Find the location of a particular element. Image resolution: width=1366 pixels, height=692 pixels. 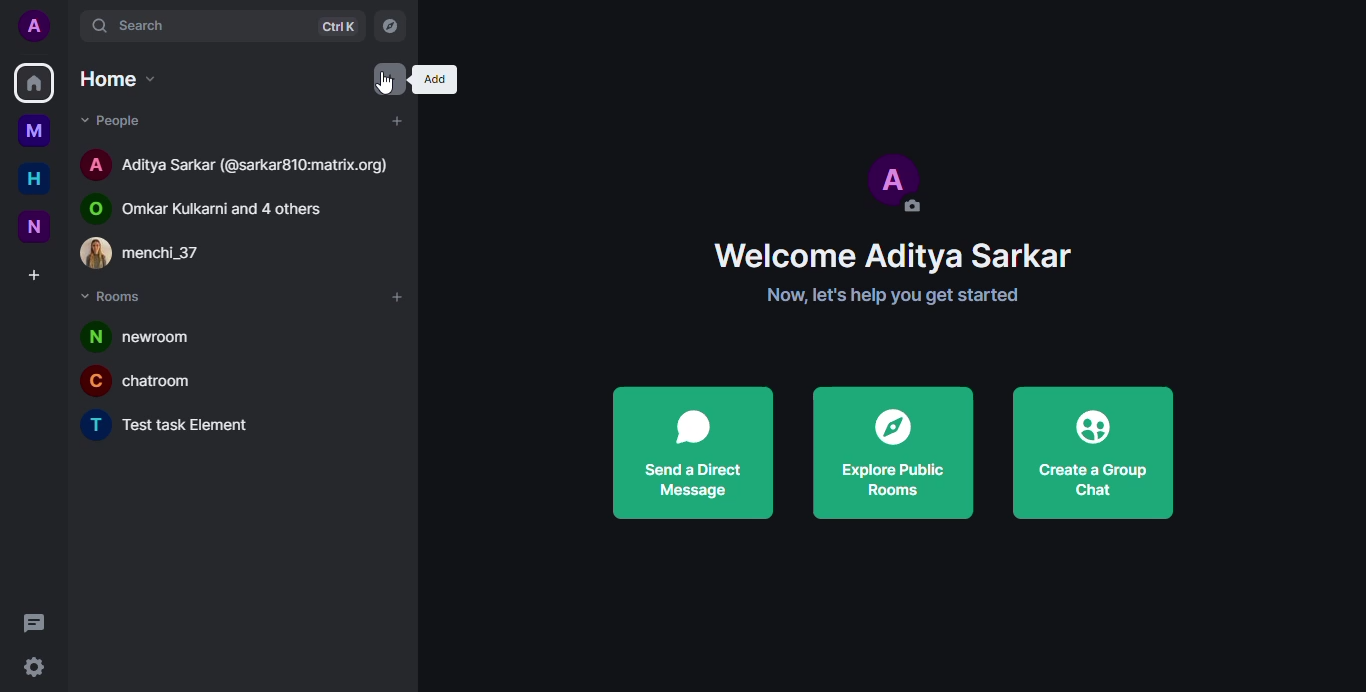

home is located at coordinates (37, 178).